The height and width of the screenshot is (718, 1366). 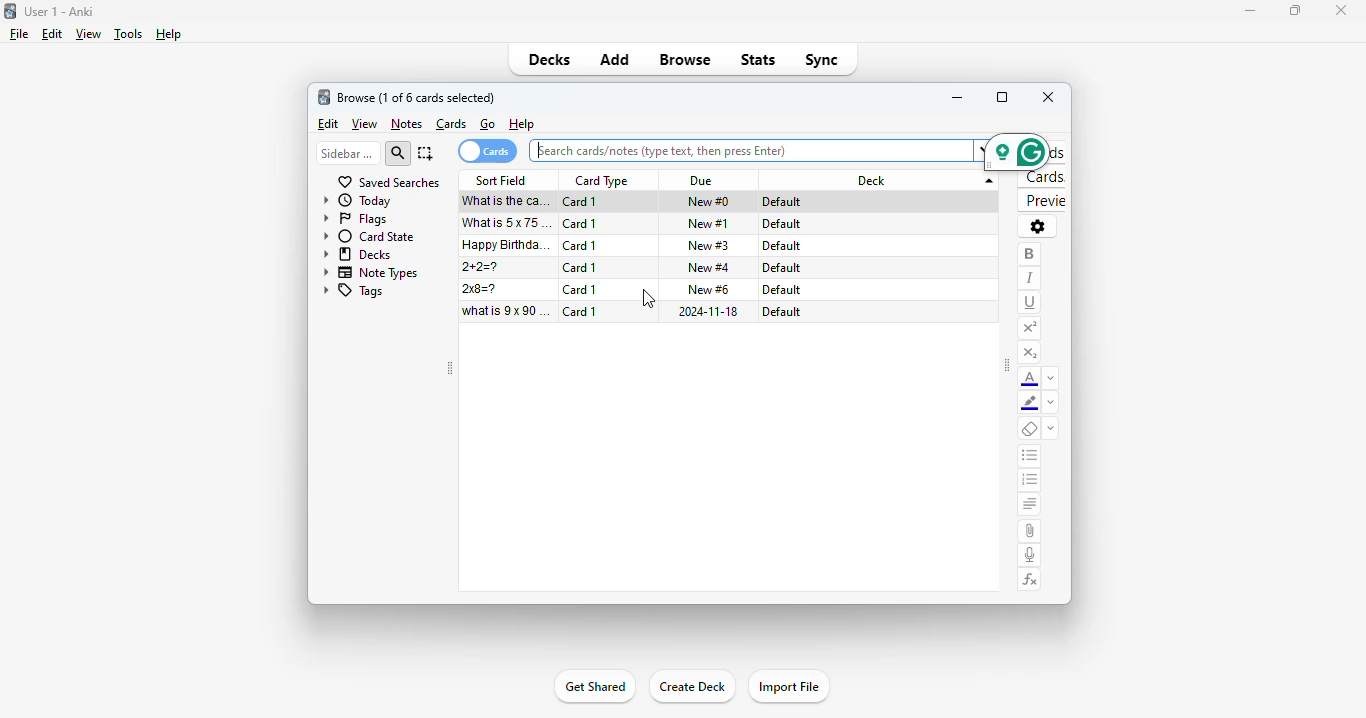 I want to click on note types, so click(x=372, y=272).